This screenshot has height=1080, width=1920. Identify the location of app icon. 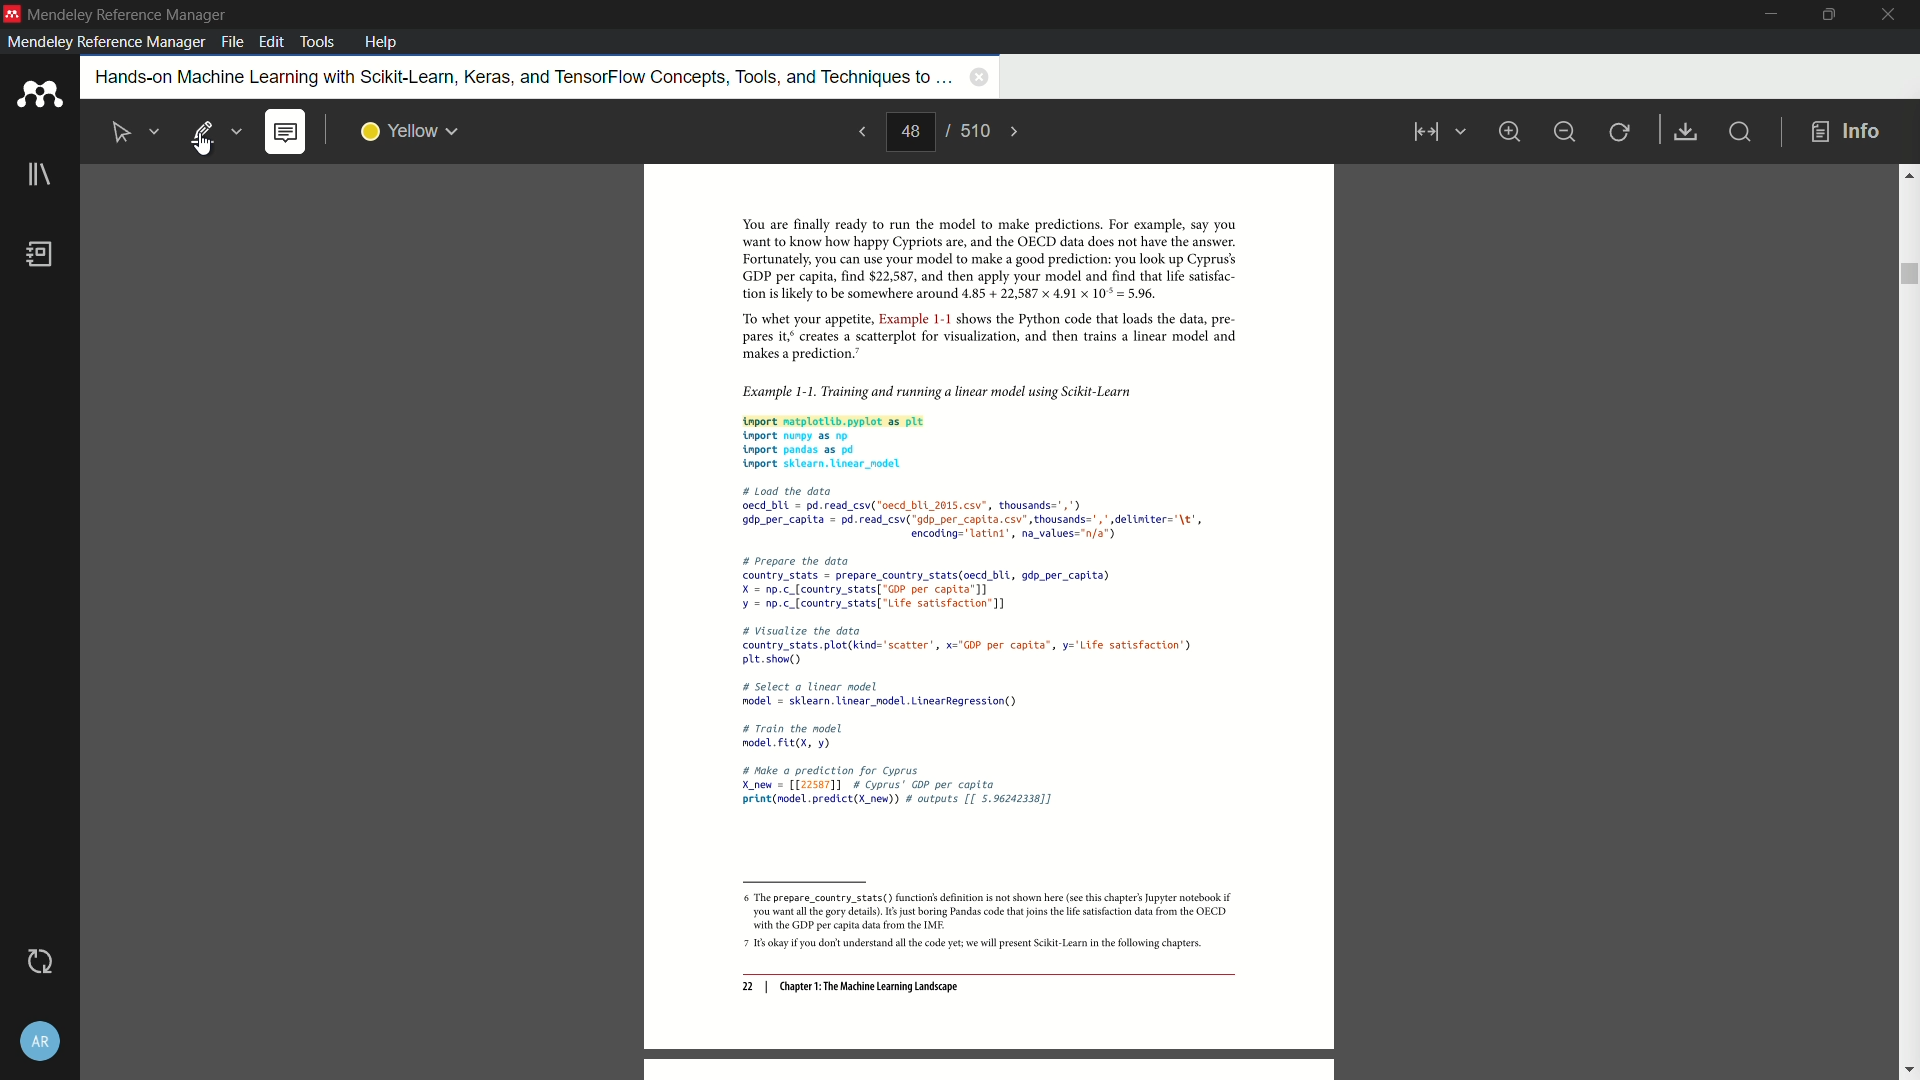
(39, 95).